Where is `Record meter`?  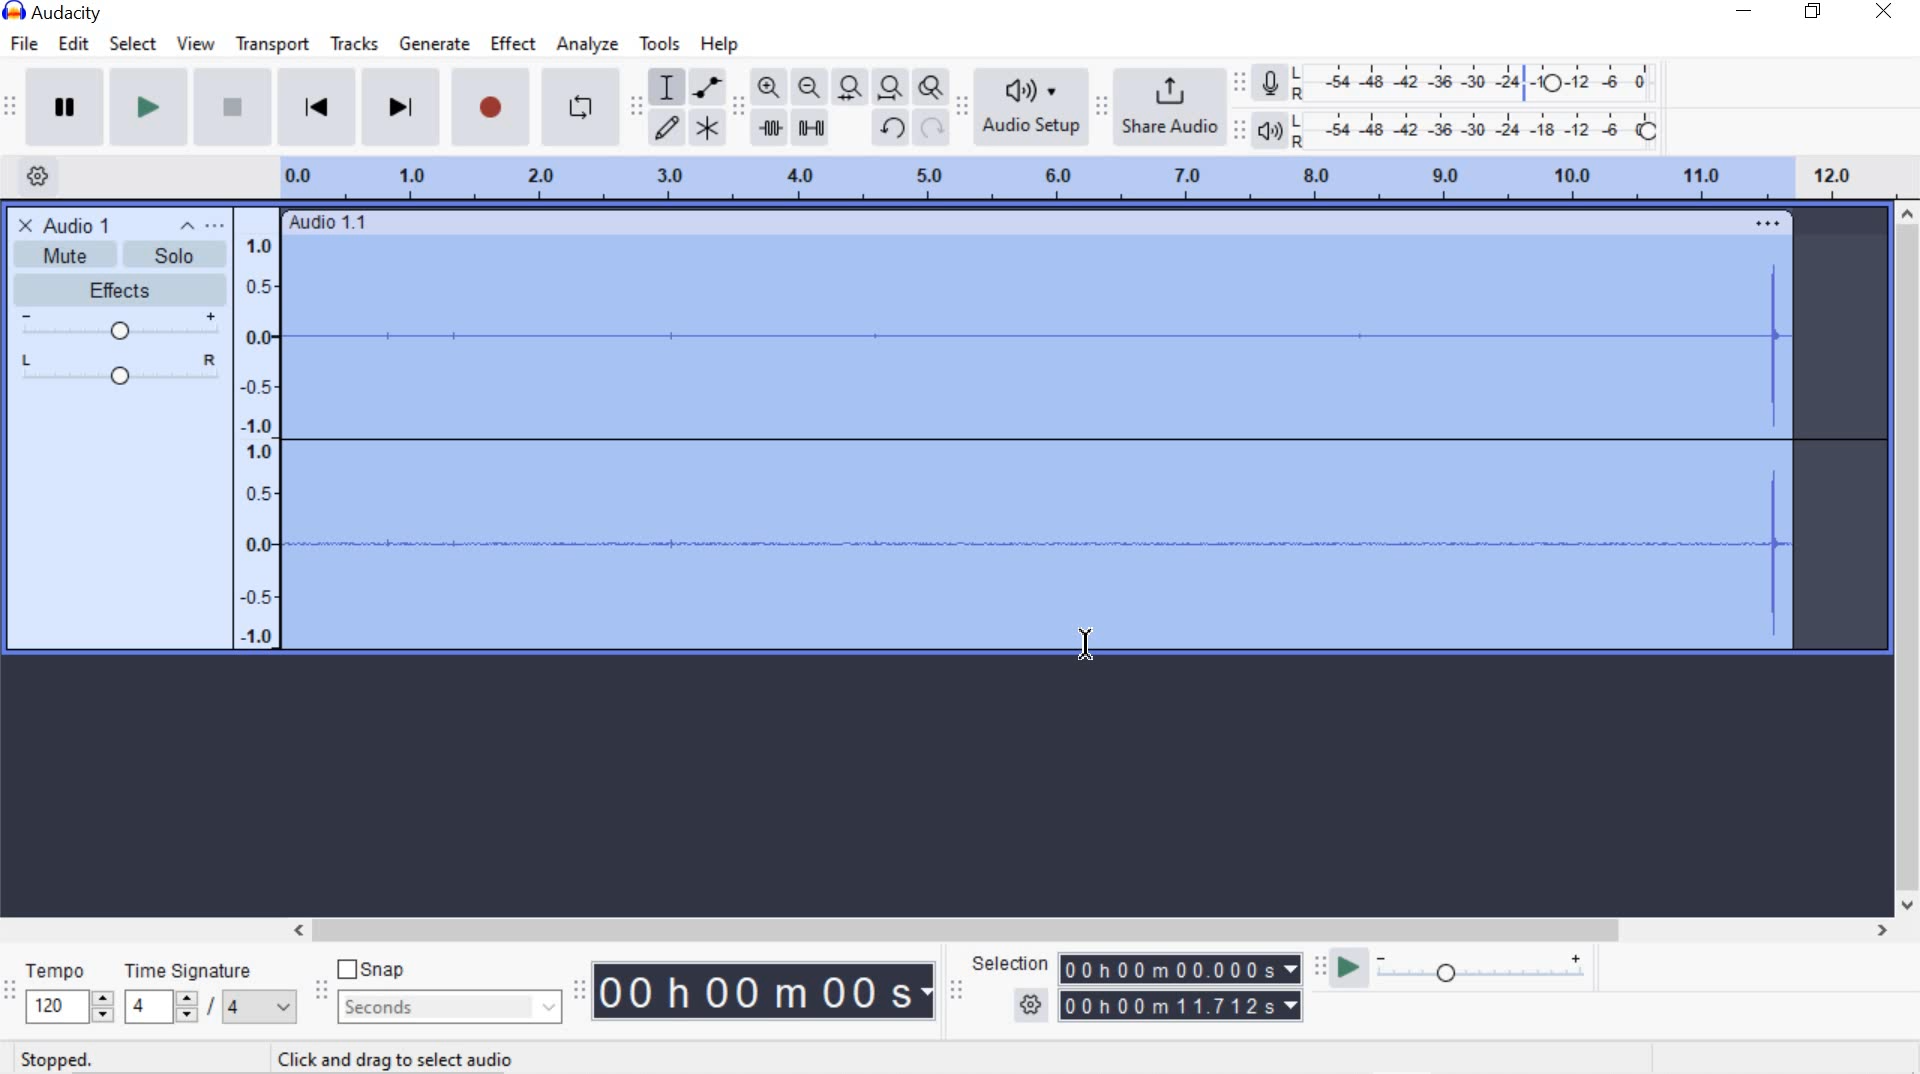
Record meter is located at coordinates (1270, 81).